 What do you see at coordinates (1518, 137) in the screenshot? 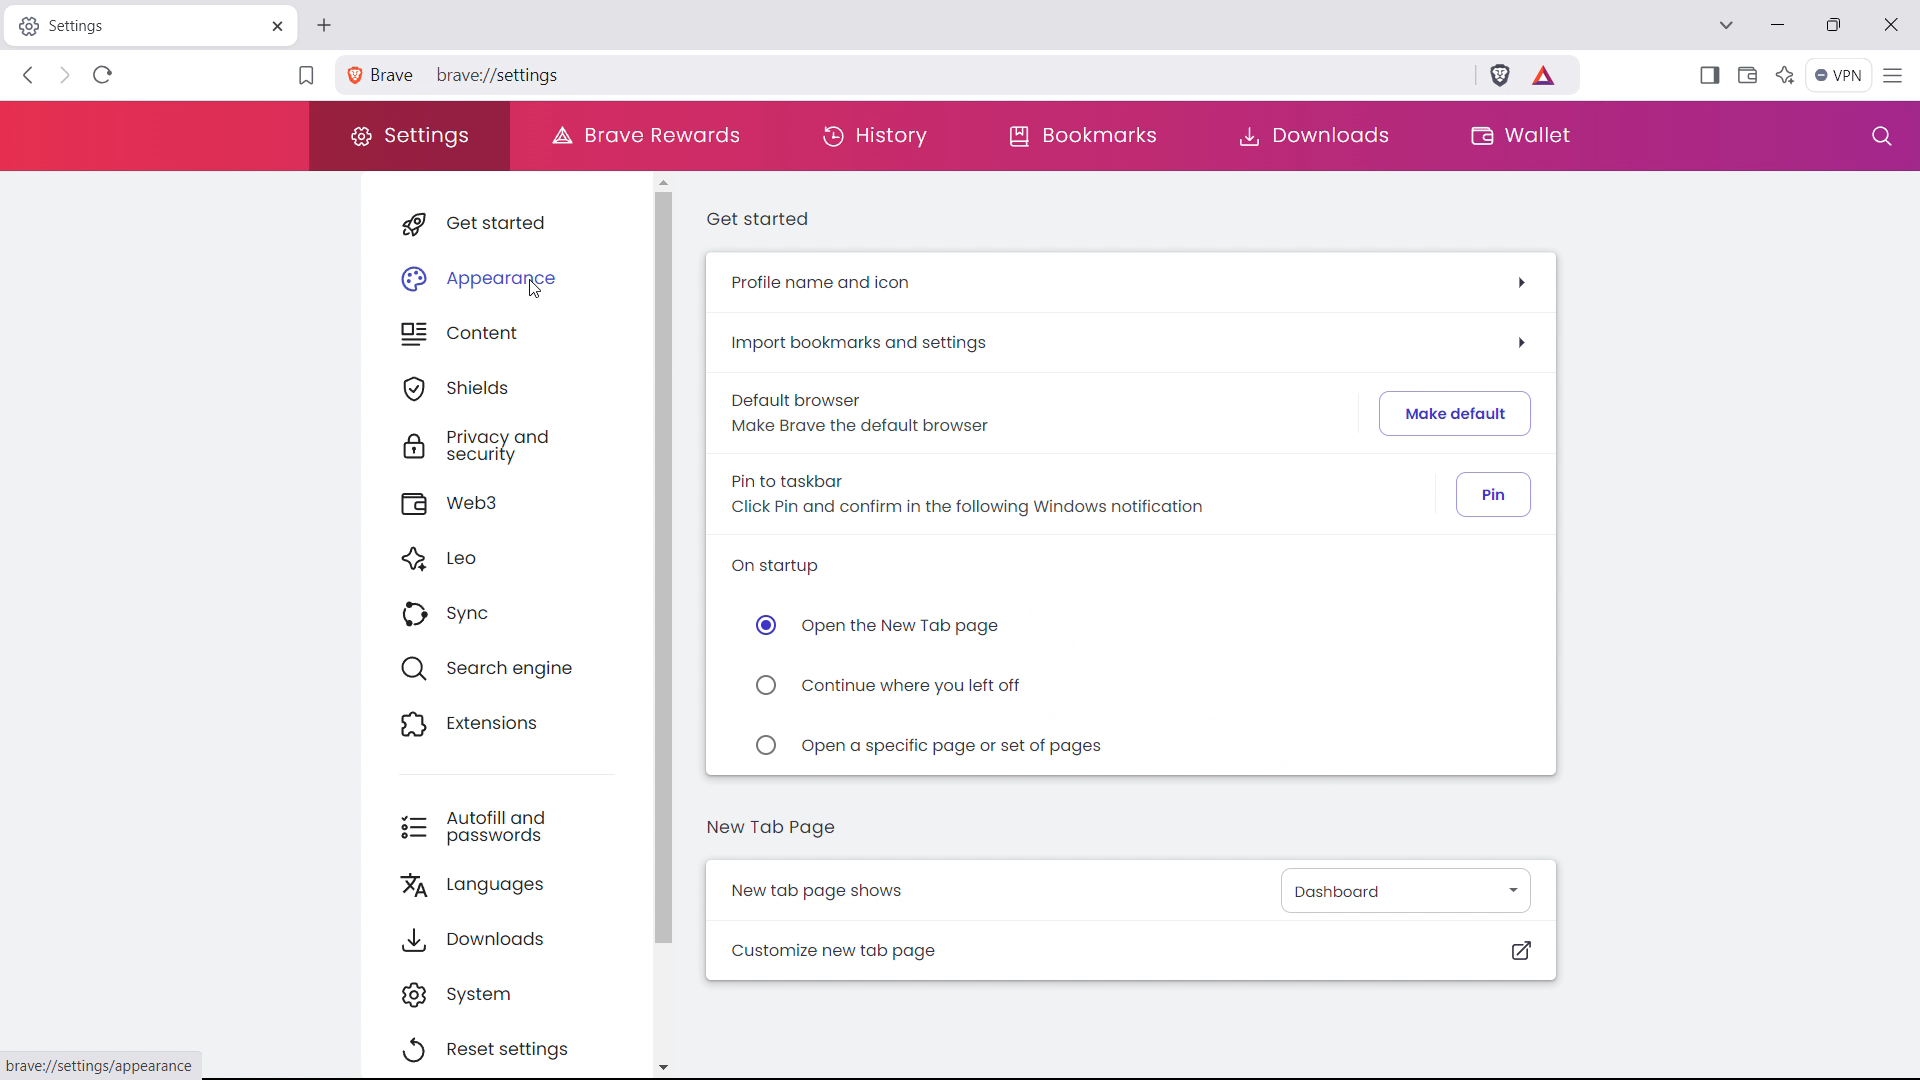
I see `wallet` at bounding box center [1518, 137].